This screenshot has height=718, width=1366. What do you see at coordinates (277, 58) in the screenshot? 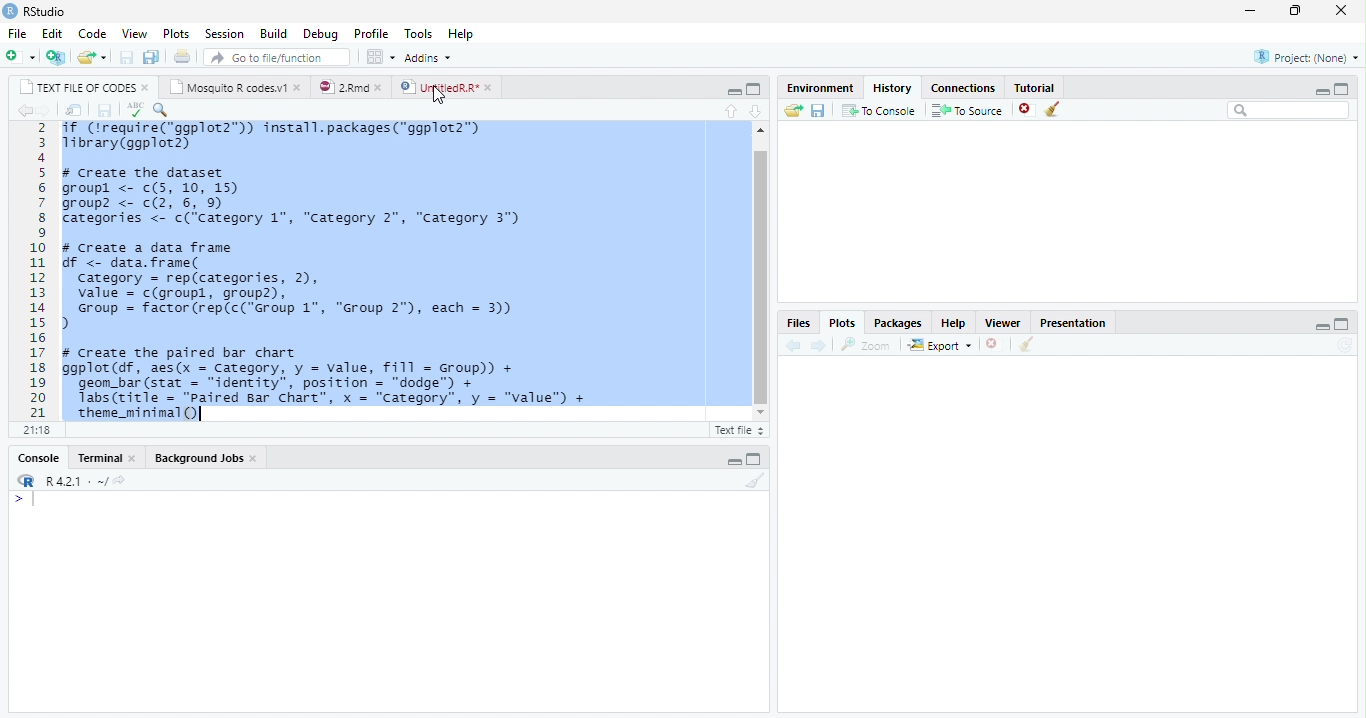
I see `go to file/function` at bounding box center [277, 58].